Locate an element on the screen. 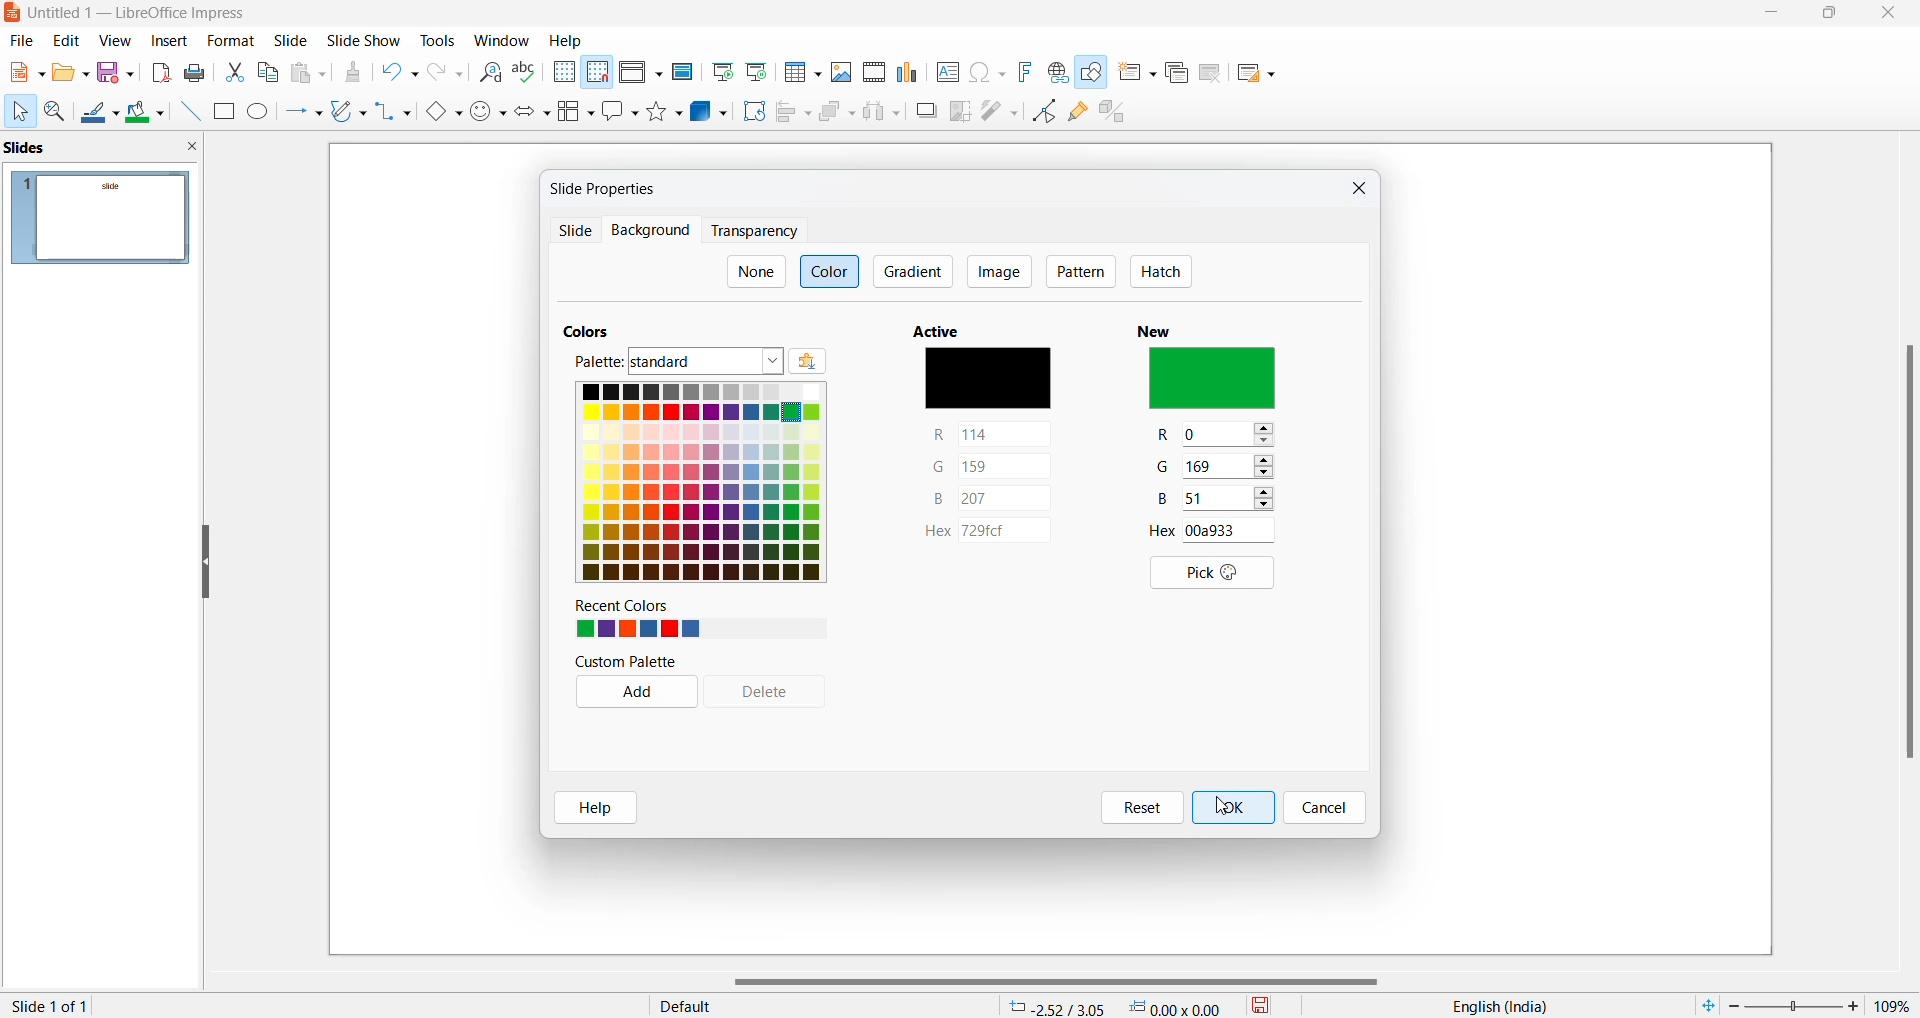 The image size is (1920, 1018). export as pdf  is located at coordinates (160, 72).